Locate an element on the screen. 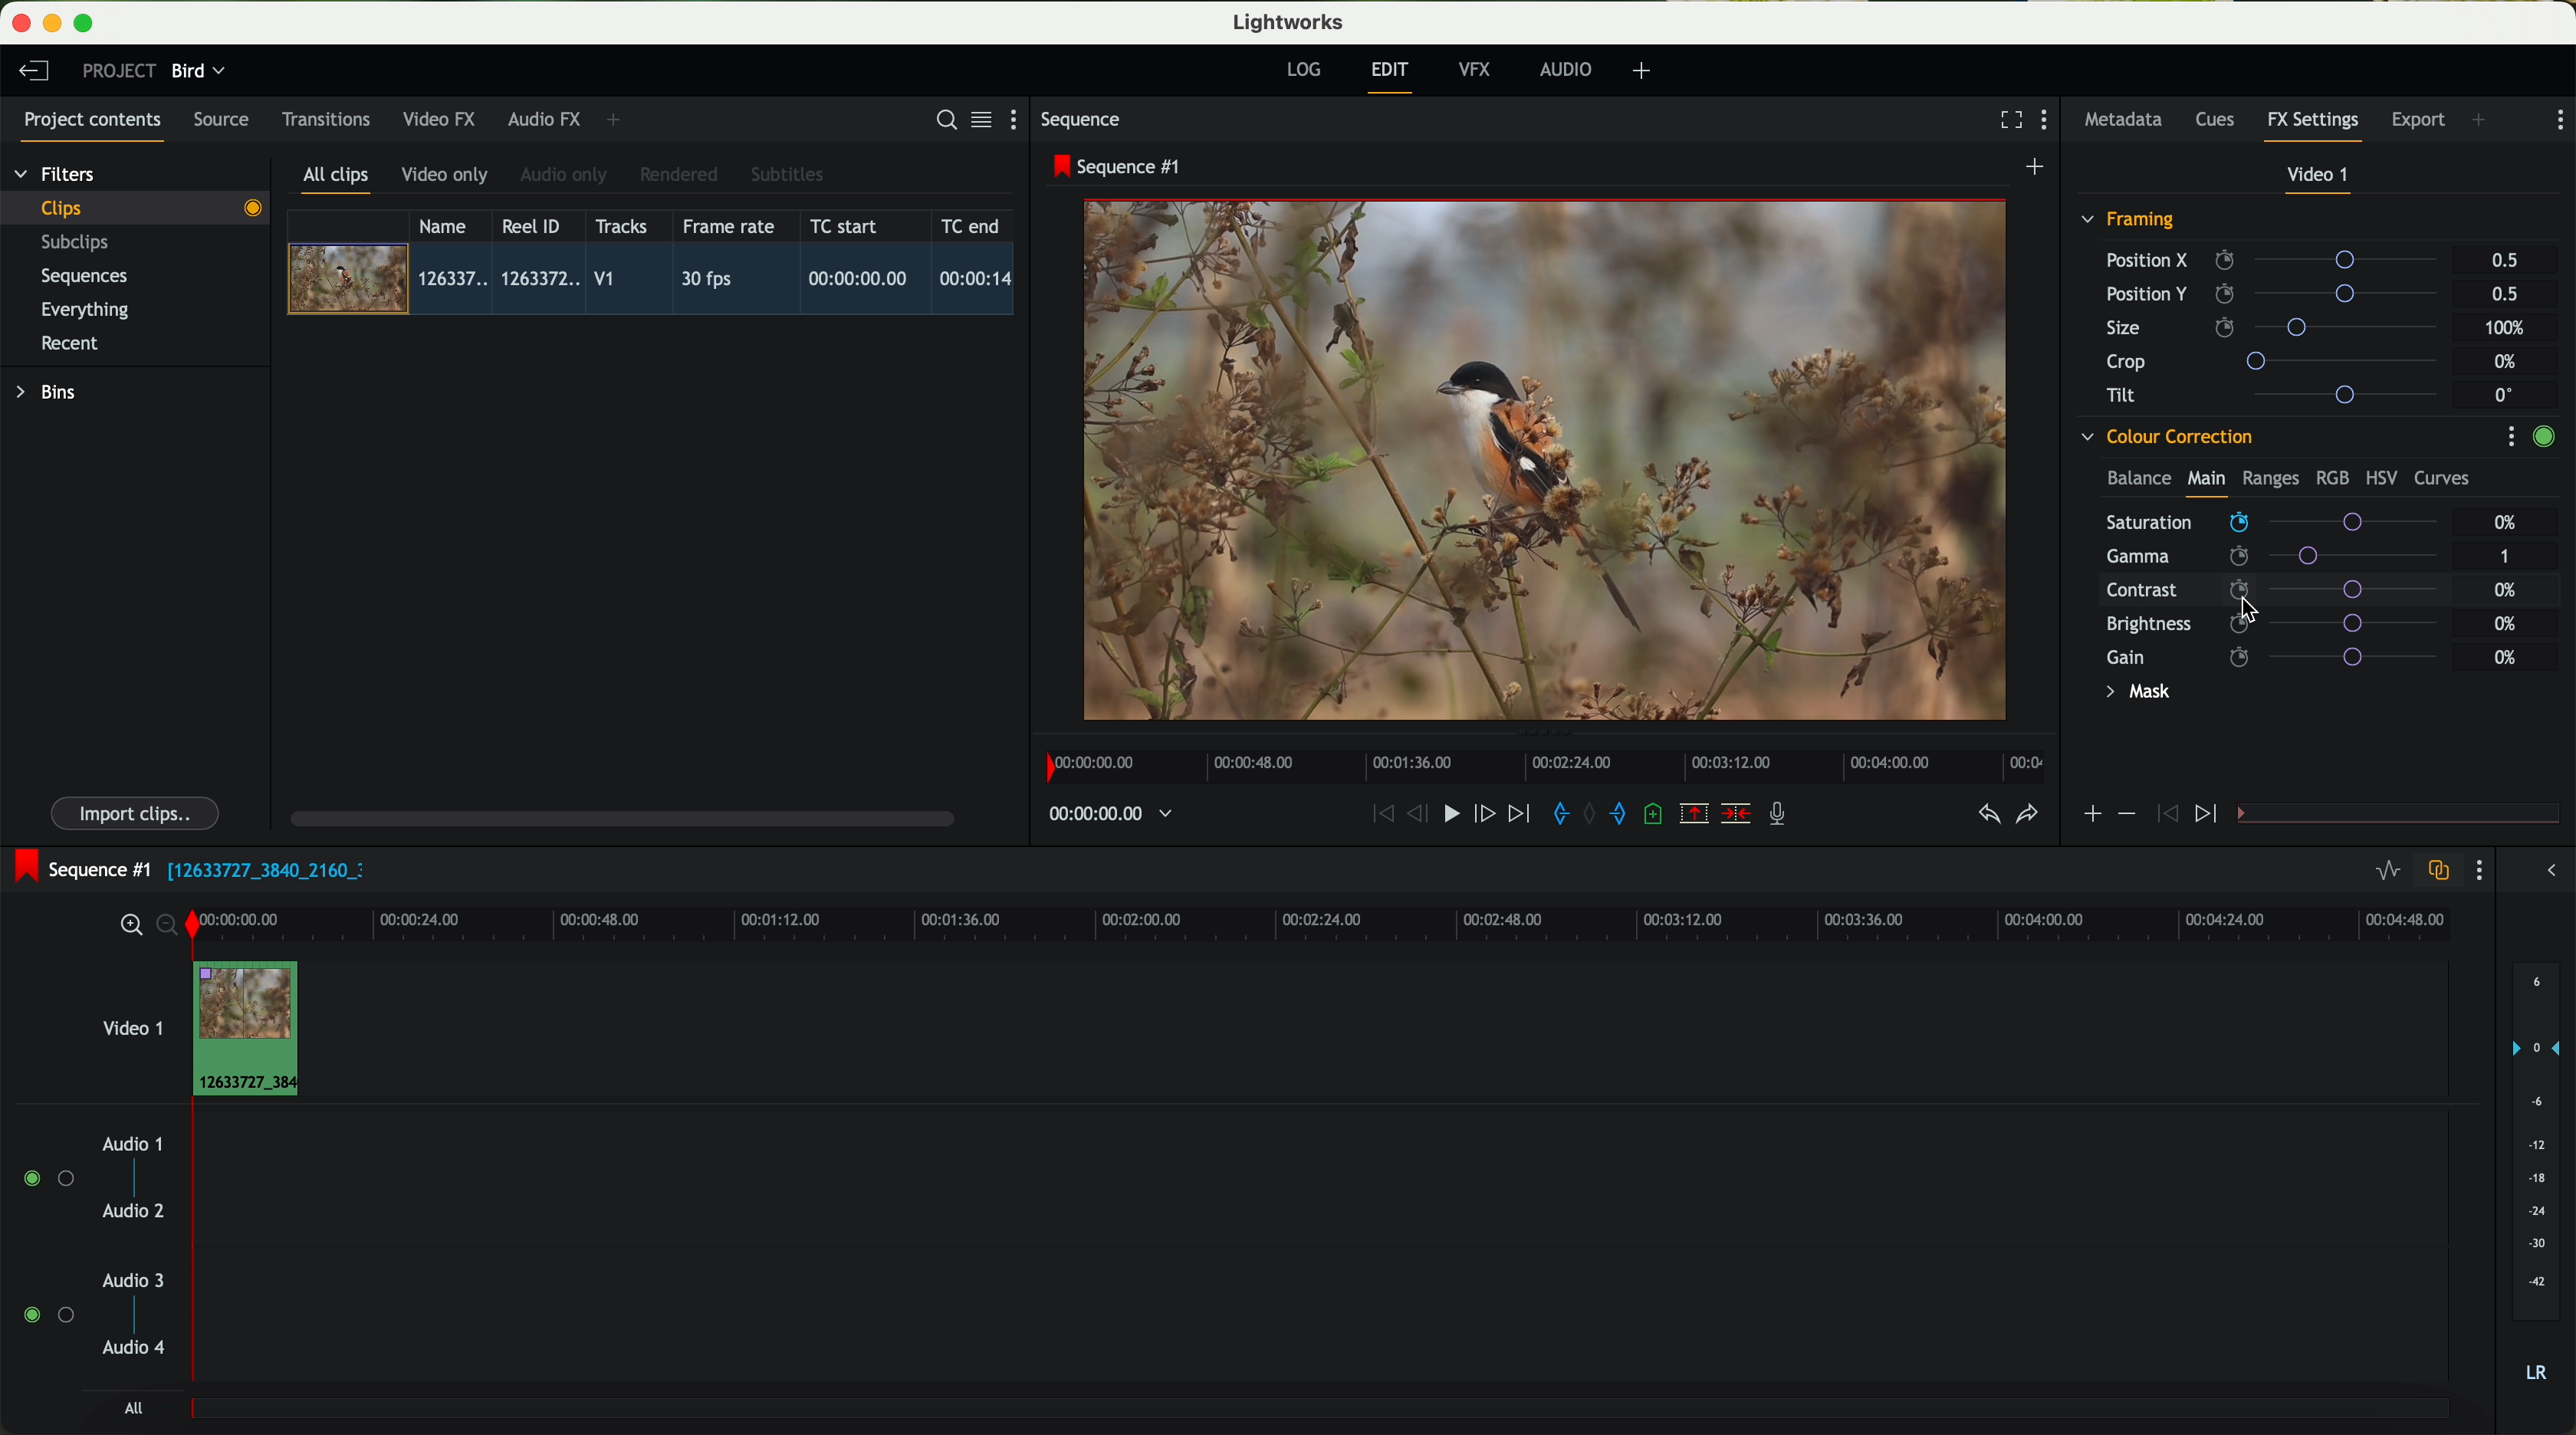 This screenshot has width=2576, height=1435. balance is located at coordinates (2139, 480).